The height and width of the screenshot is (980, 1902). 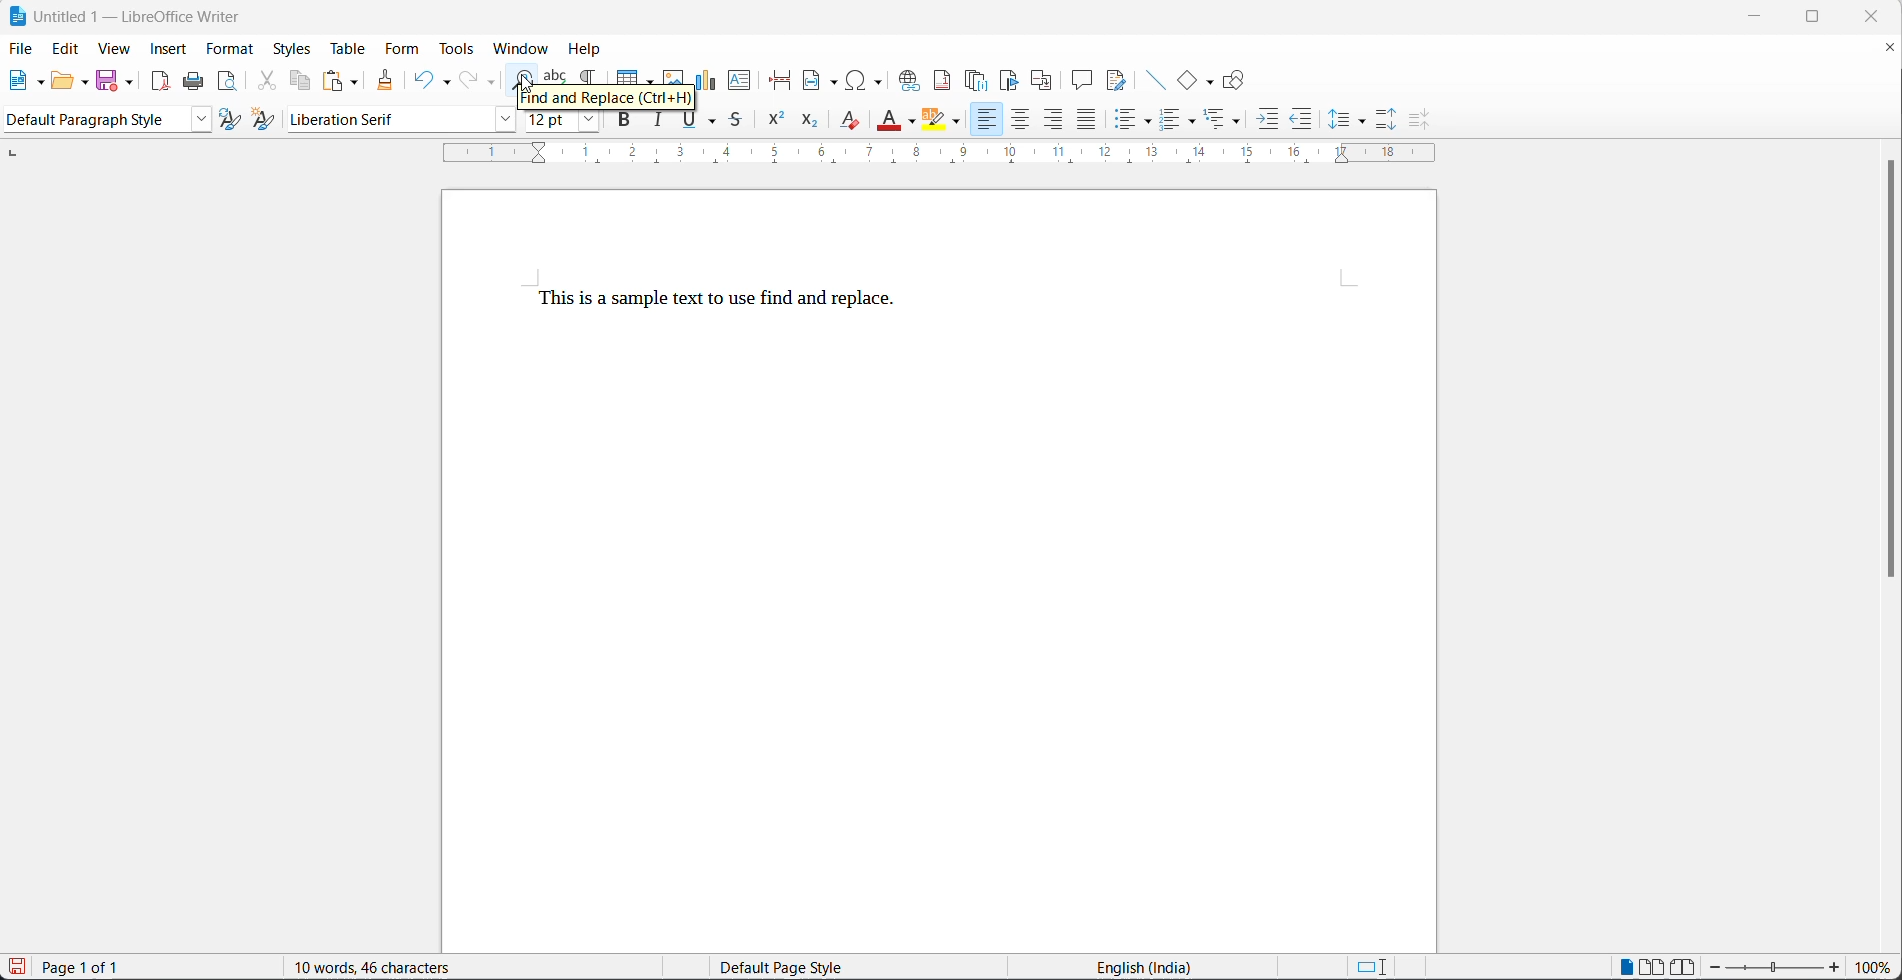 What do you see at coordinates (954, 155) in the screenshot?
I see `scaling` at bounding box center [954, 155].